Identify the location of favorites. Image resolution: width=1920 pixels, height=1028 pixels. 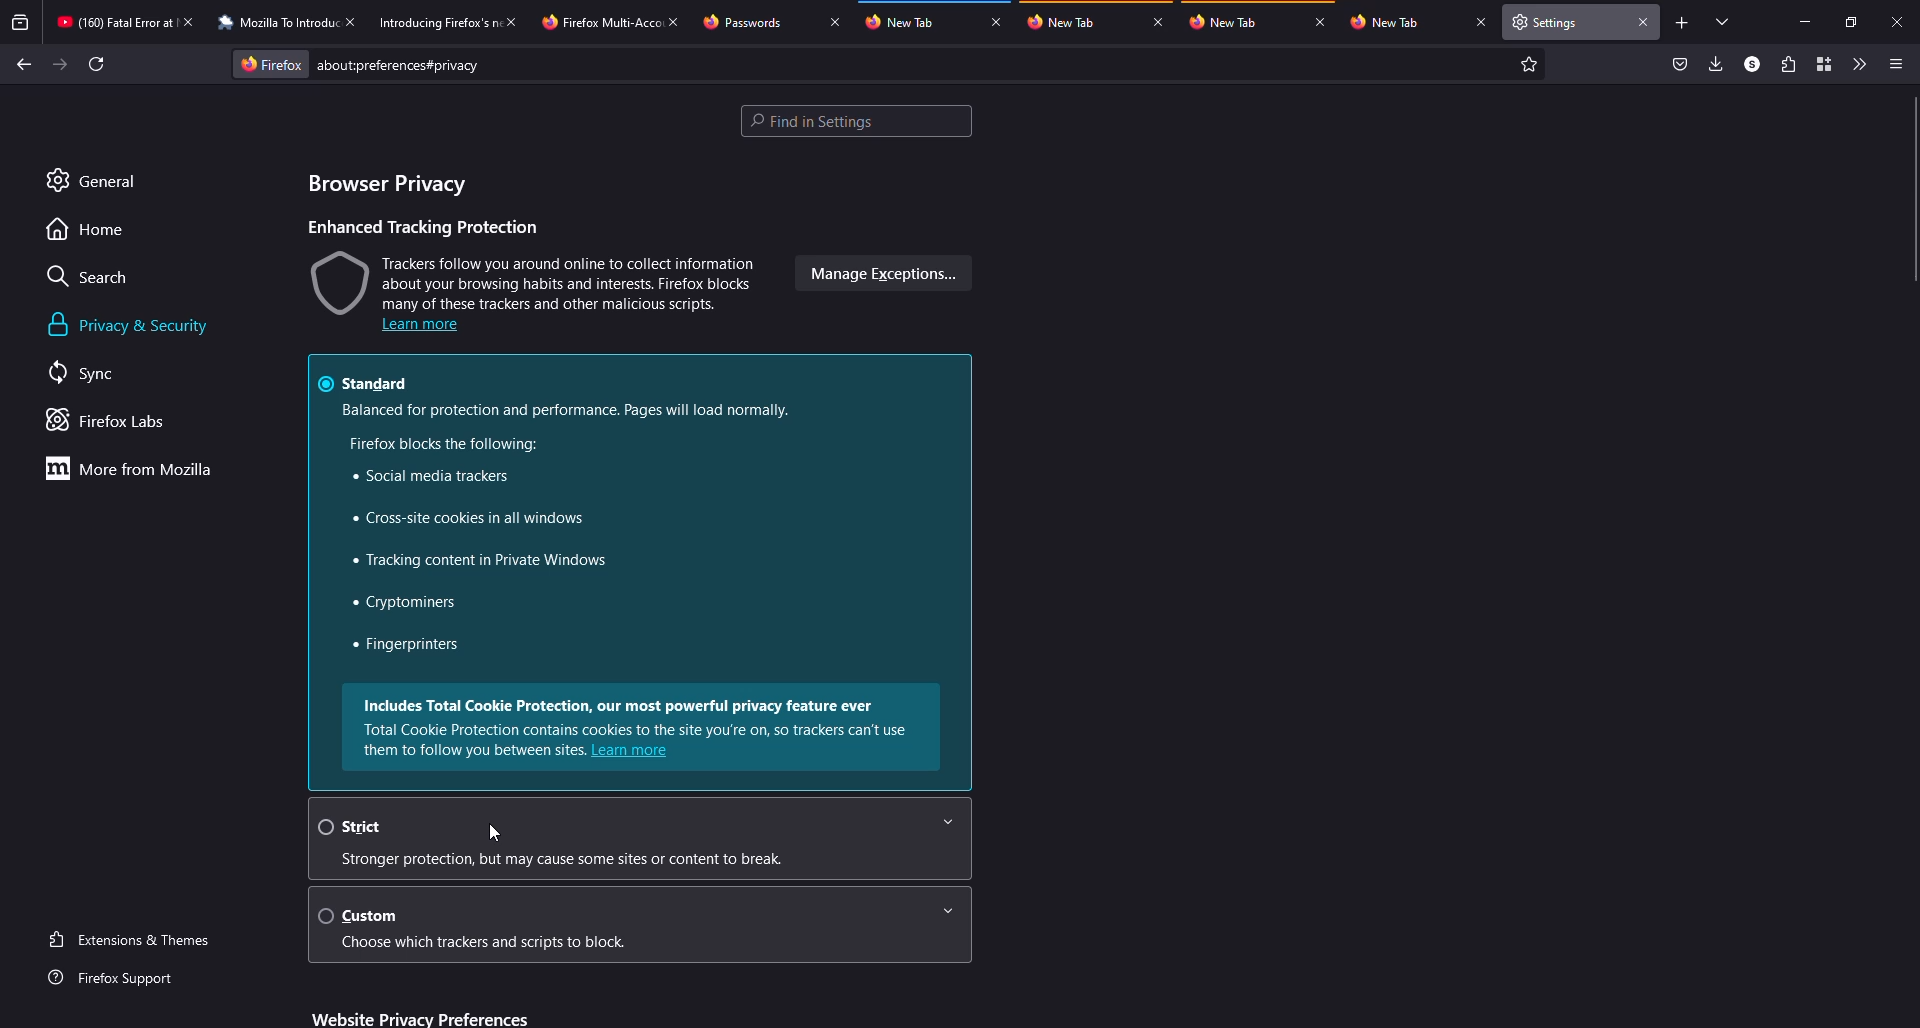
(1528, 62).